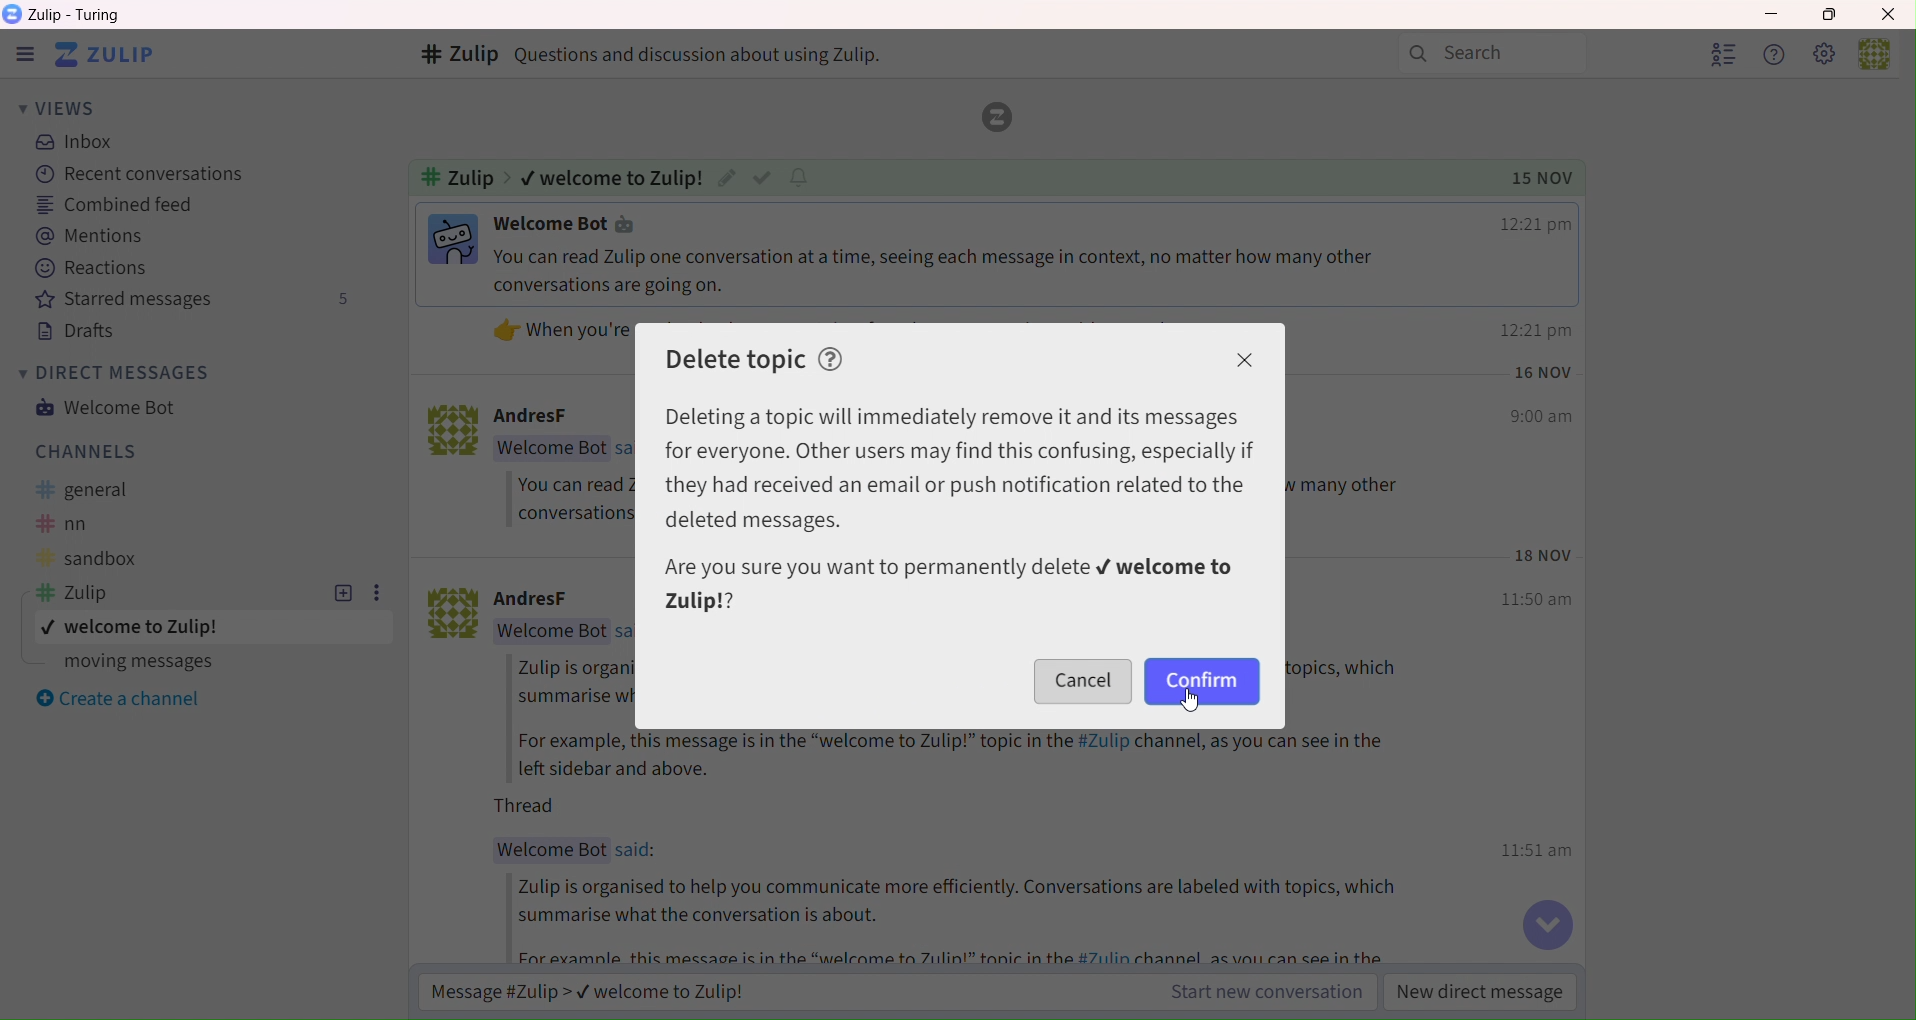 The height and width of the screenshot is (1020, 1916). Describe the element at coordinates (561, 224) in the screenshot. I see `Text` at that location.